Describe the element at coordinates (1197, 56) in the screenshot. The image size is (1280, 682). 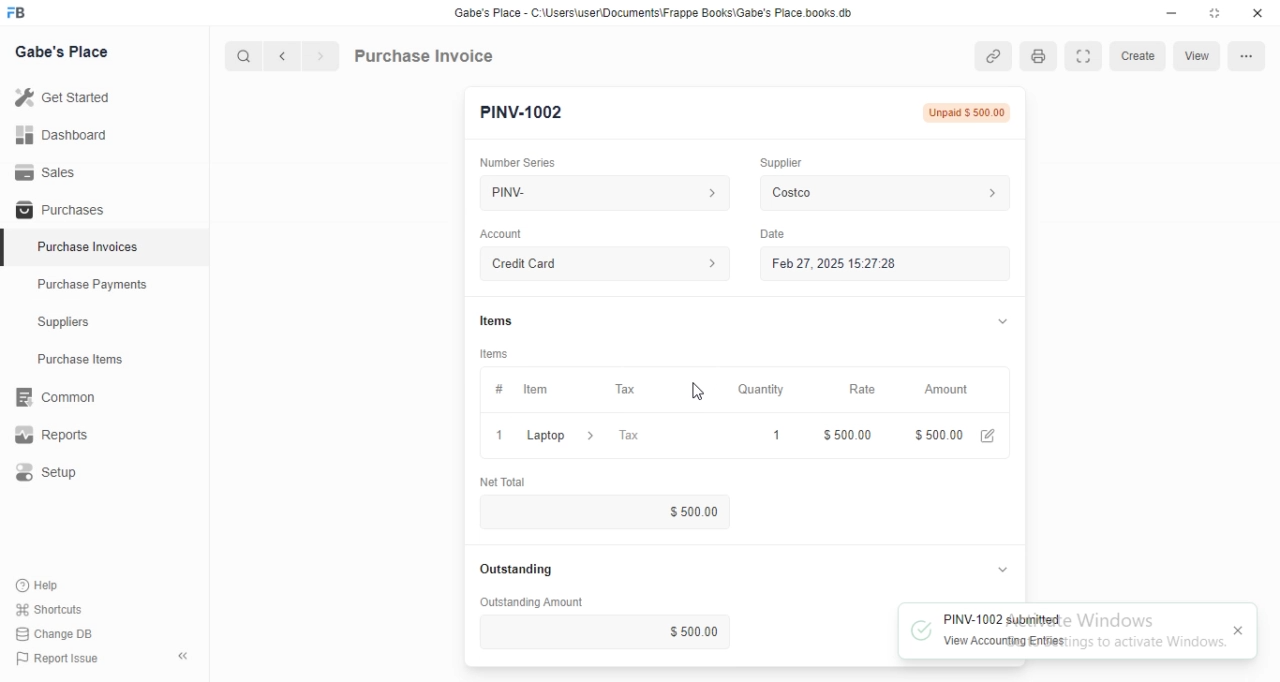
I see `View` at that location.